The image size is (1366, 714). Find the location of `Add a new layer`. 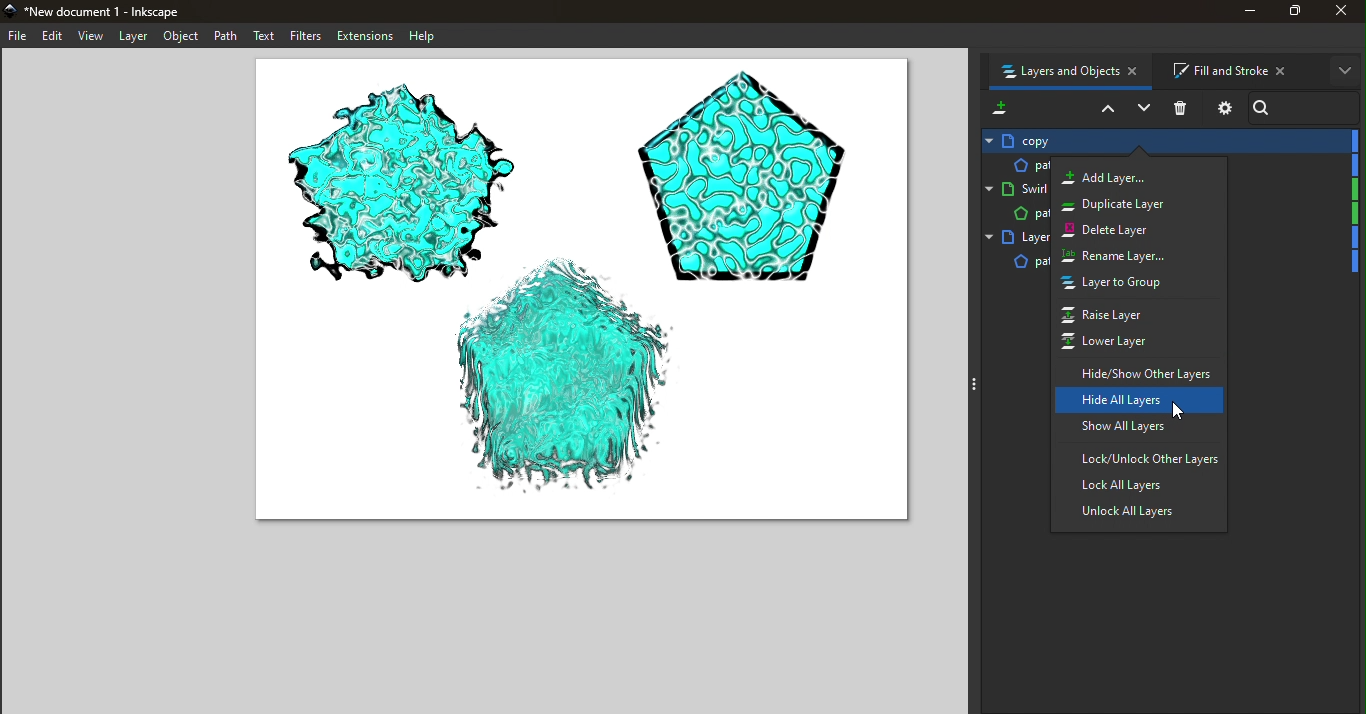

Add a new layer is located at coordinates (1000, 105).